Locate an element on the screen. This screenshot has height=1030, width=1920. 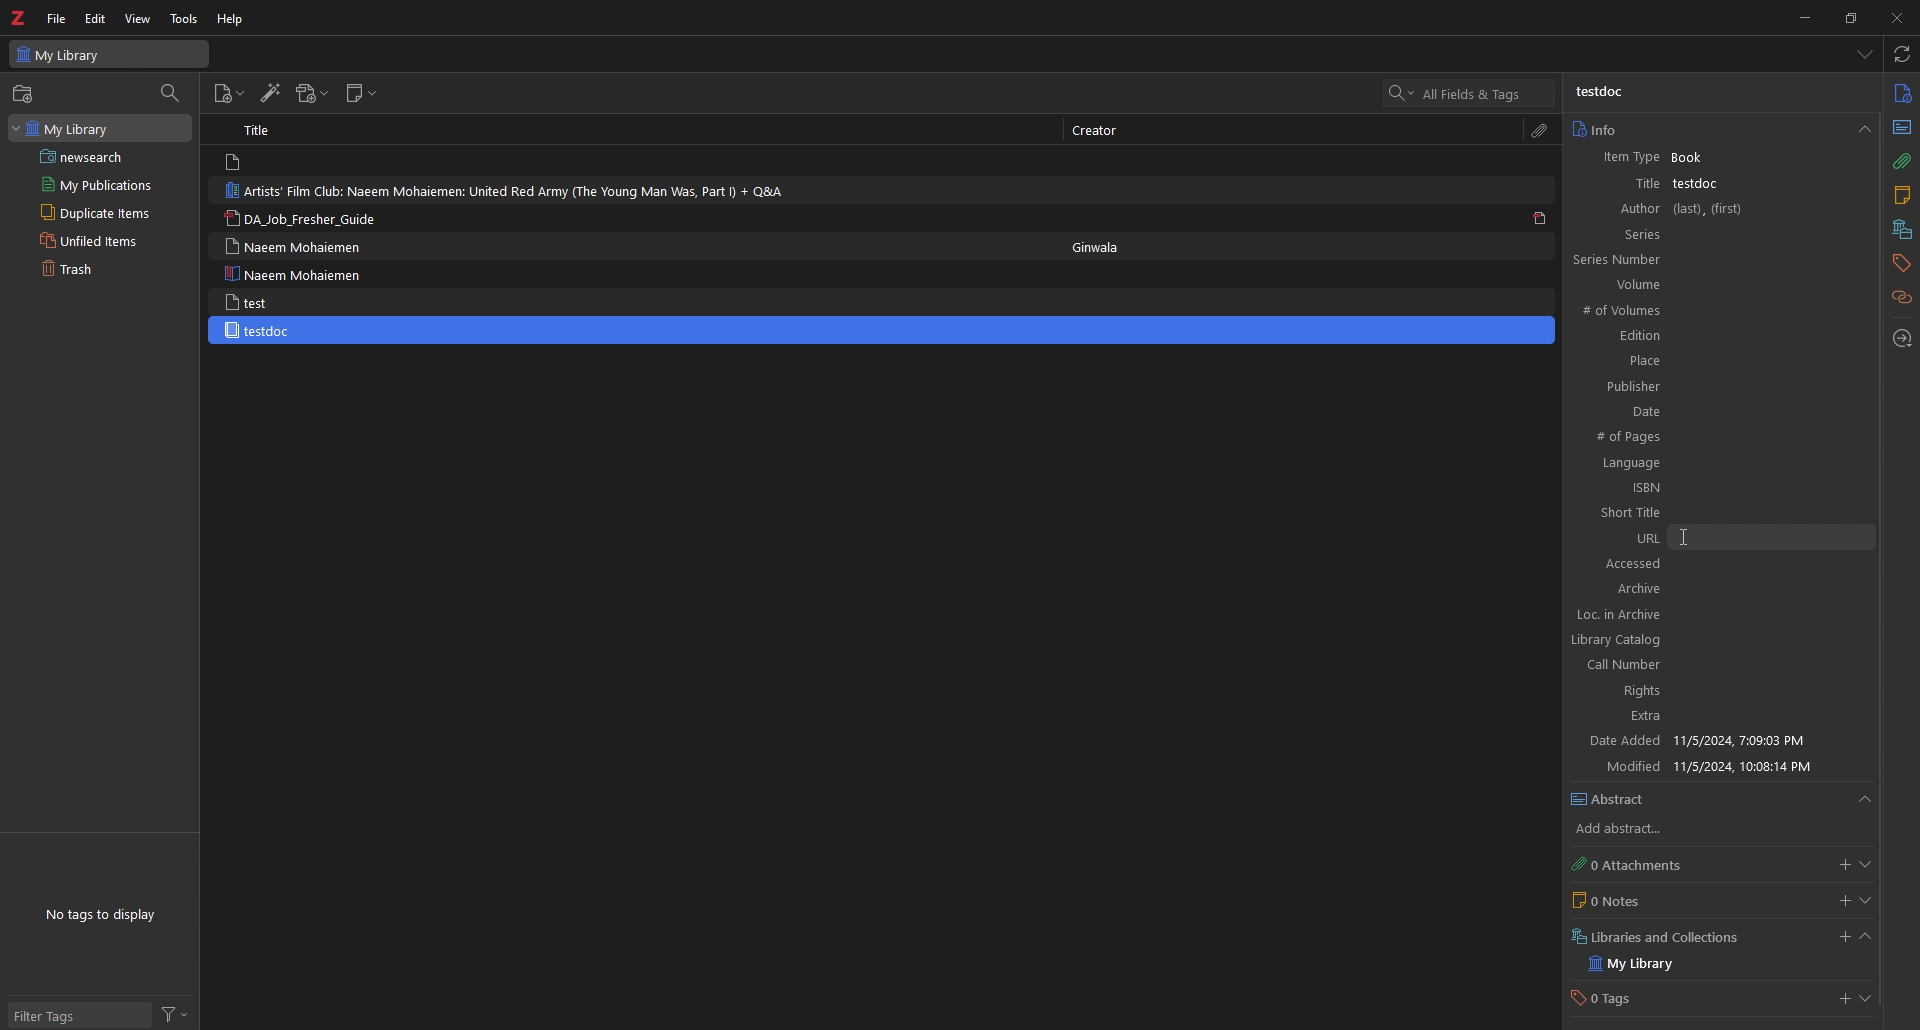
Creator is located at coordinates (1103, 130).